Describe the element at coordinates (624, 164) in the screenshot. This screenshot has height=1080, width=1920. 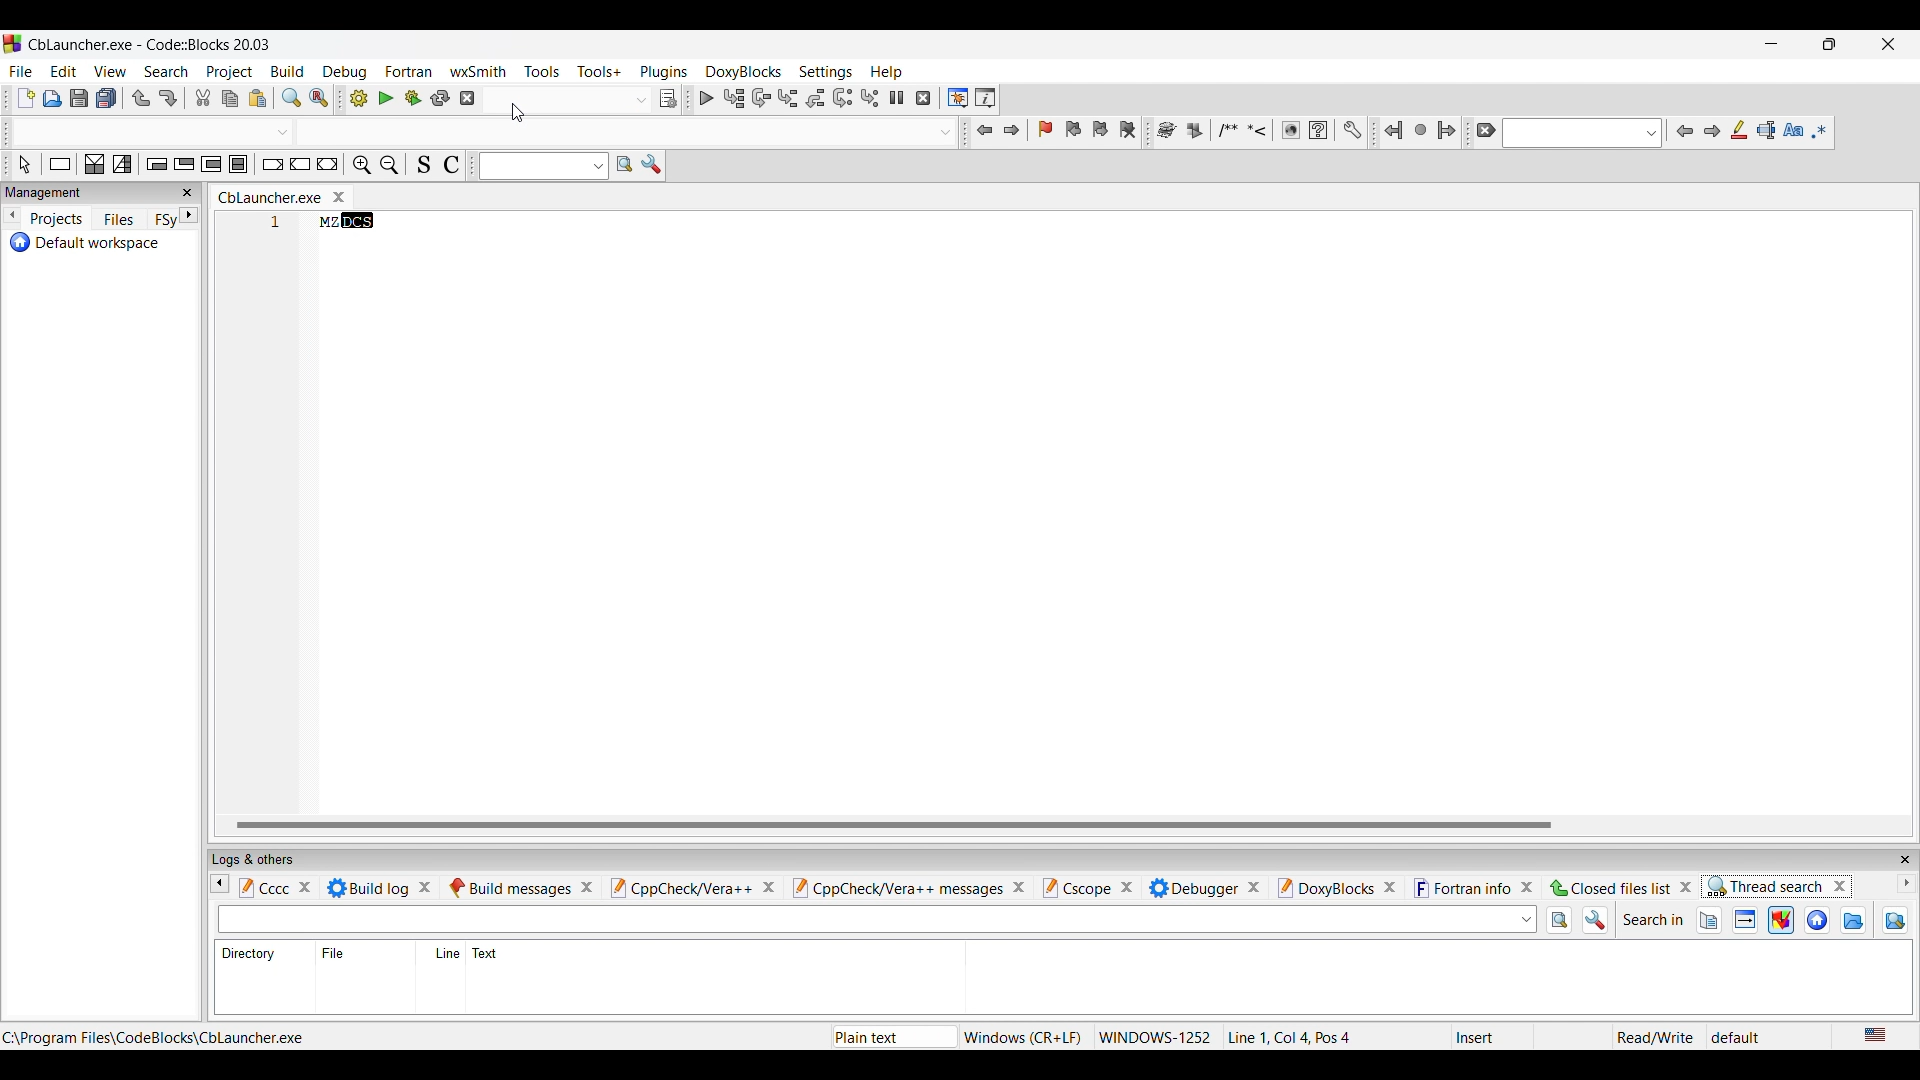
I see `Run search` at that location.